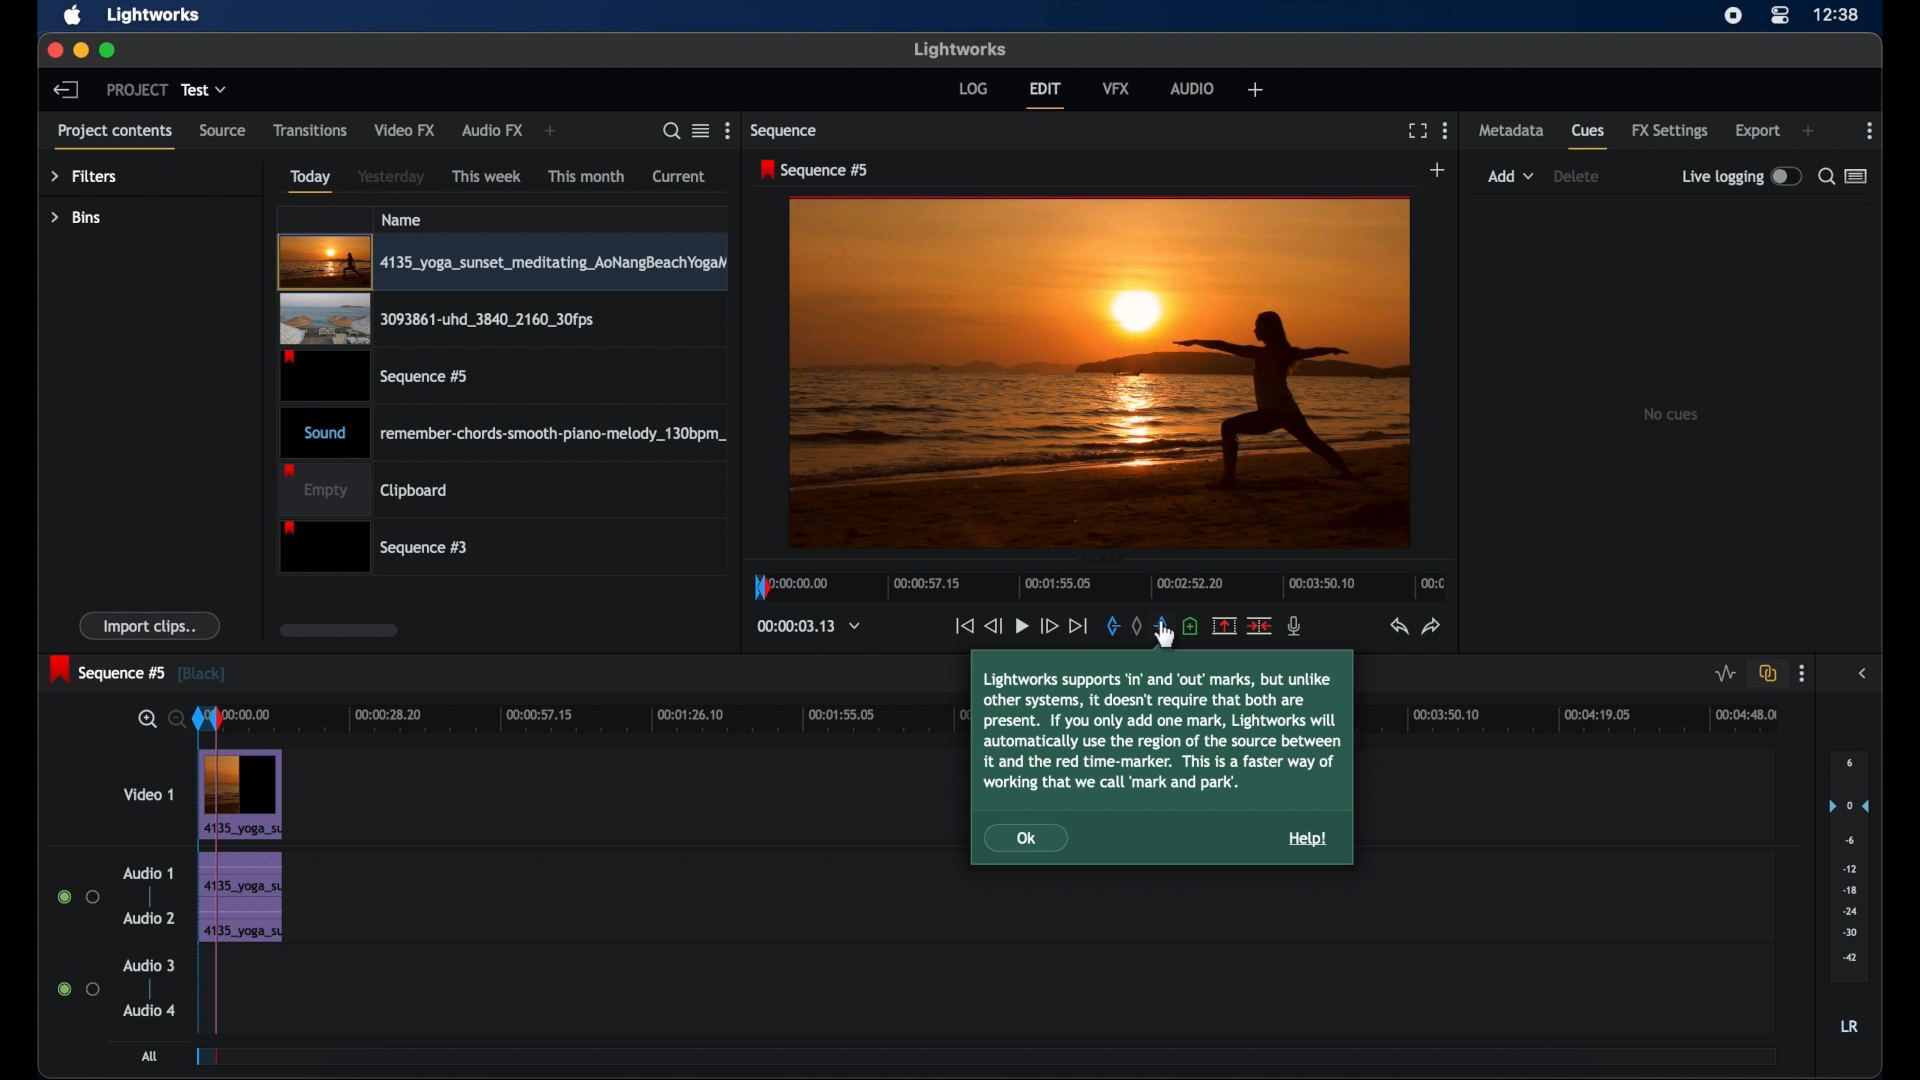  Describe the element at coordinates (701, 131) in the screenshot. I see `toggle between listened tile view` at that location.